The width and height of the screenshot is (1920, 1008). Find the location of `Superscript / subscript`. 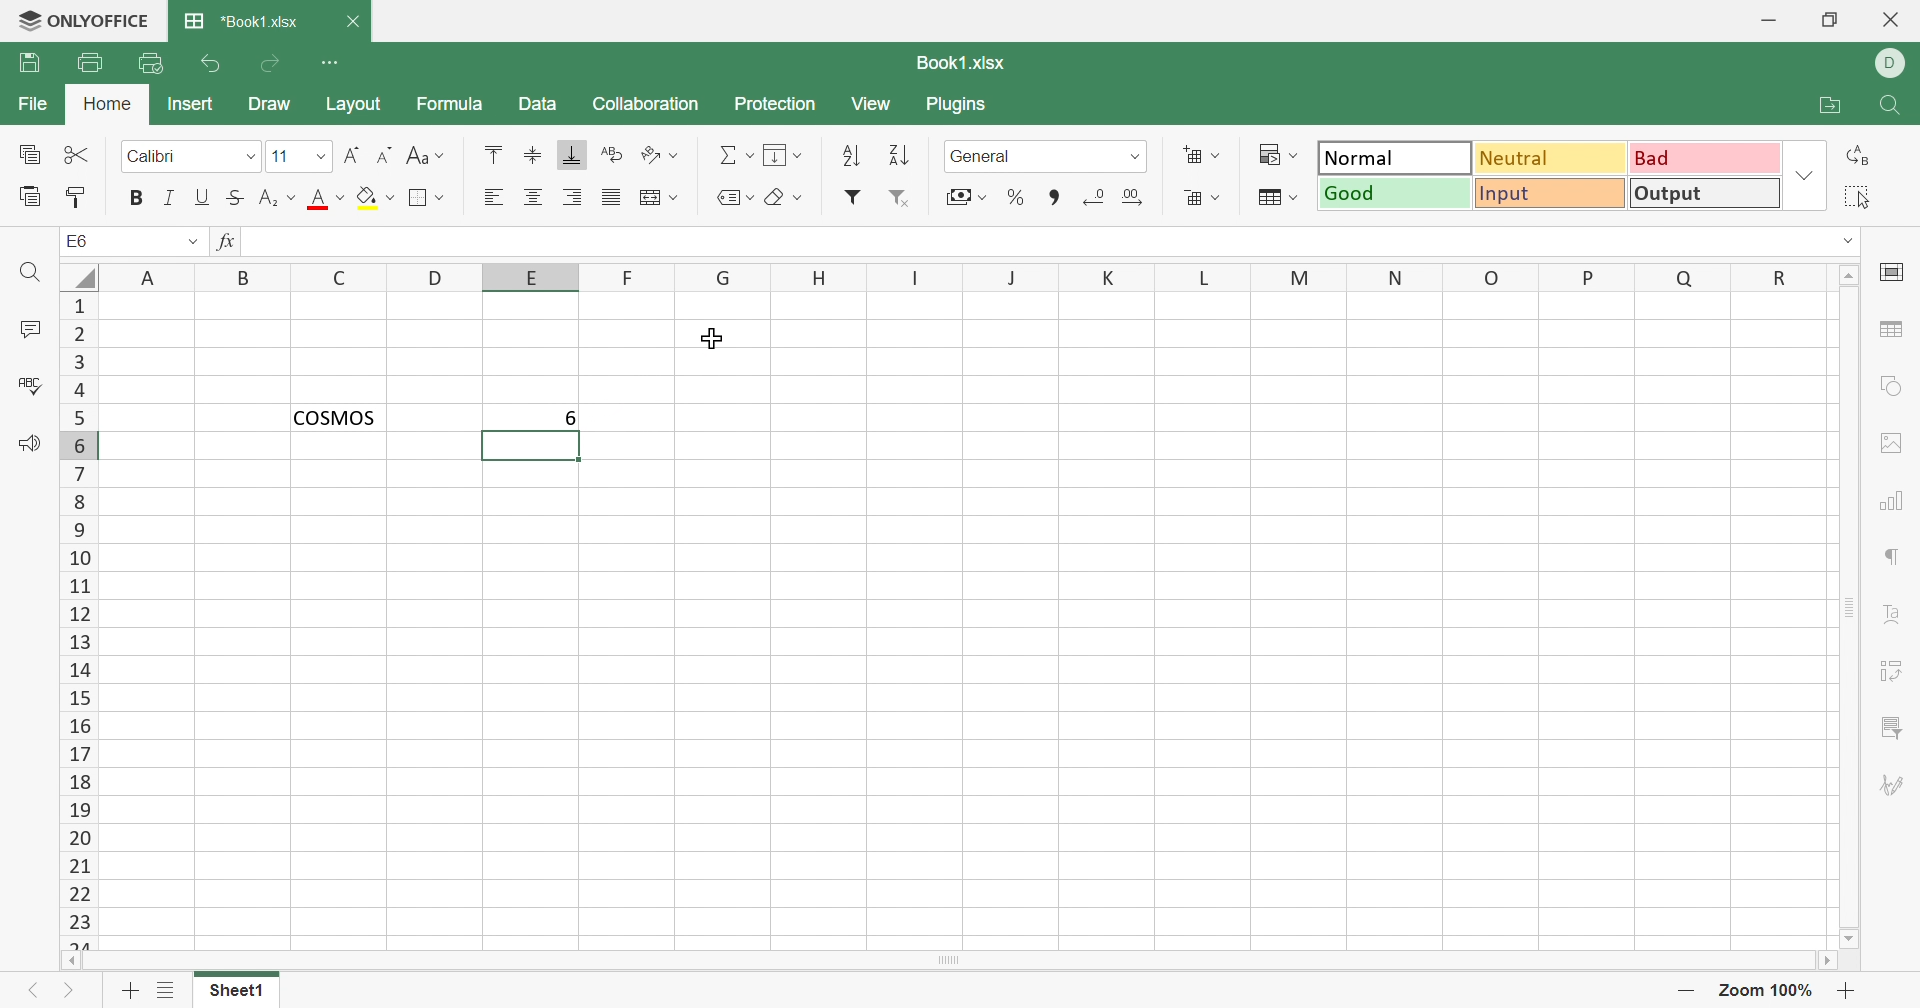

Superscript / subscript is located at coordinates (279, 199).